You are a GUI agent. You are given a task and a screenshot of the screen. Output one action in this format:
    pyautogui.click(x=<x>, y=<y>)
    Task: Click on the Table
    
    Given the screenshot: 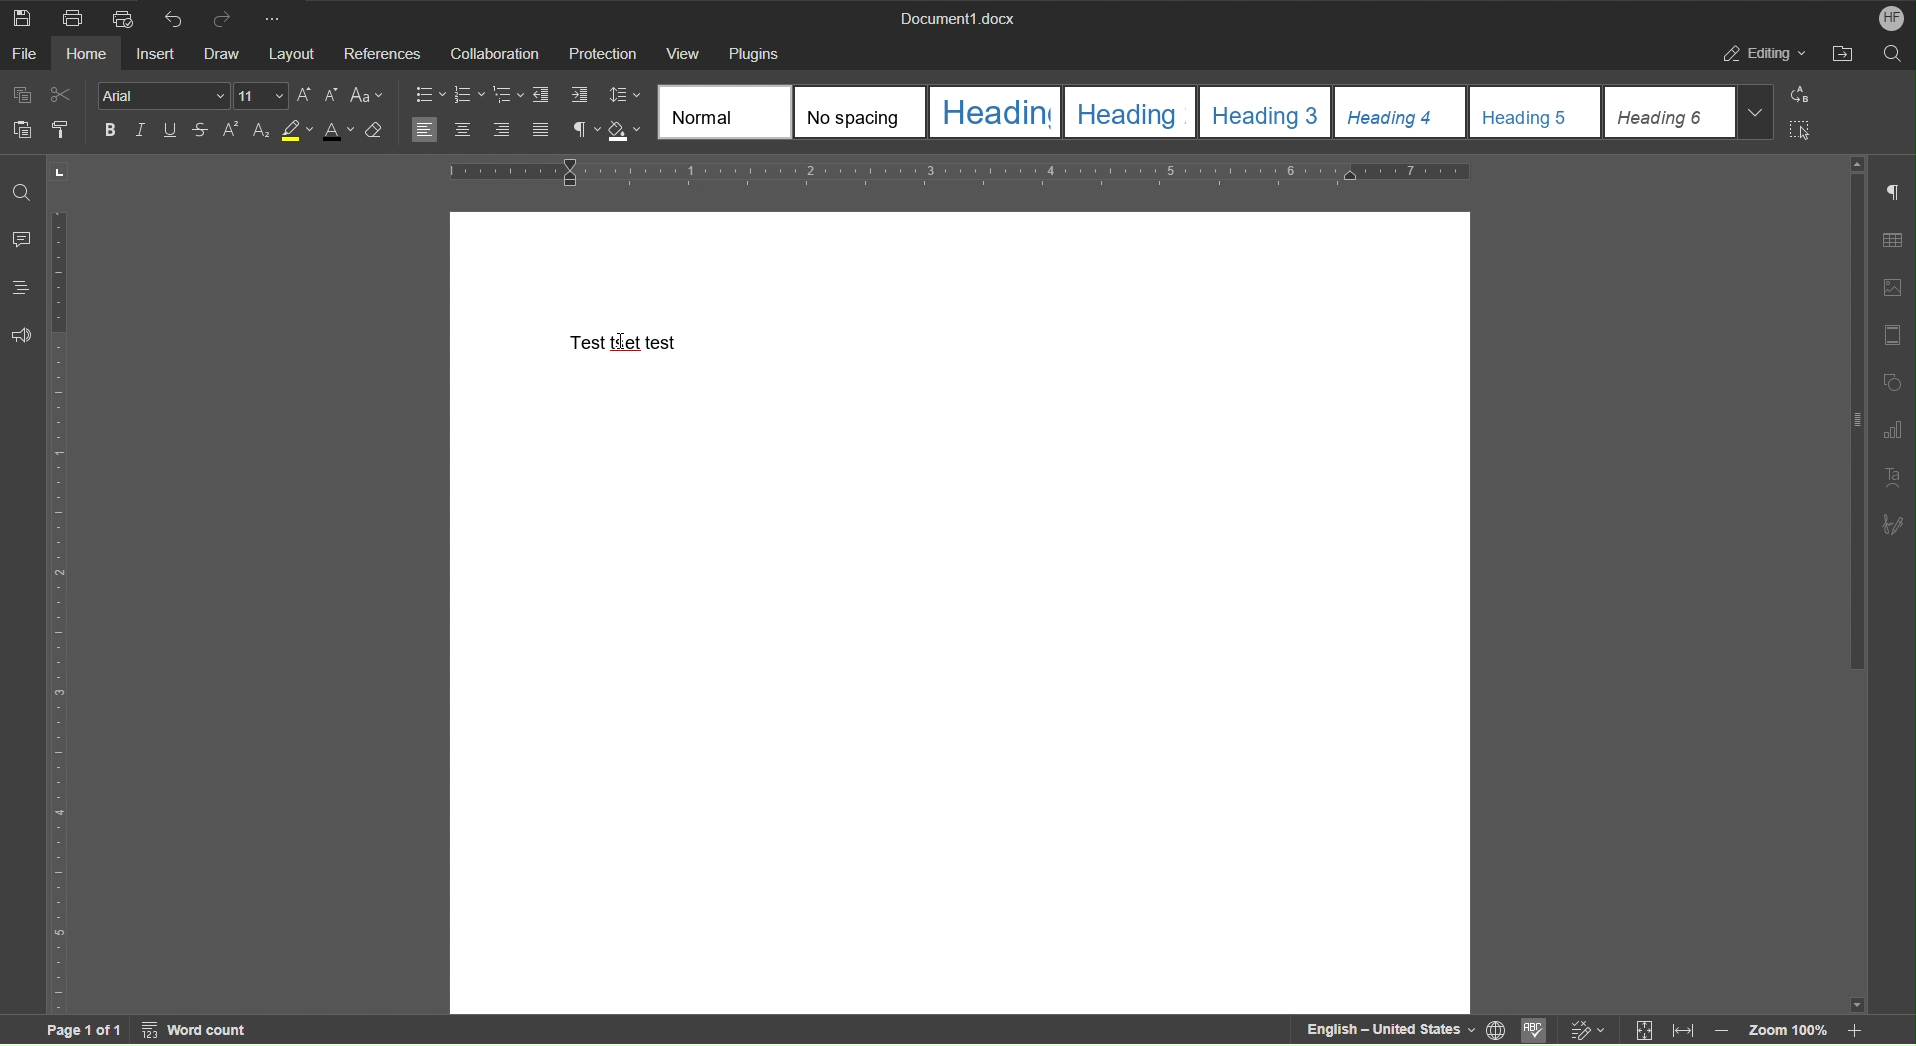 What is the action you would take?
    pyautogui.click(x=1892, y=242)
    